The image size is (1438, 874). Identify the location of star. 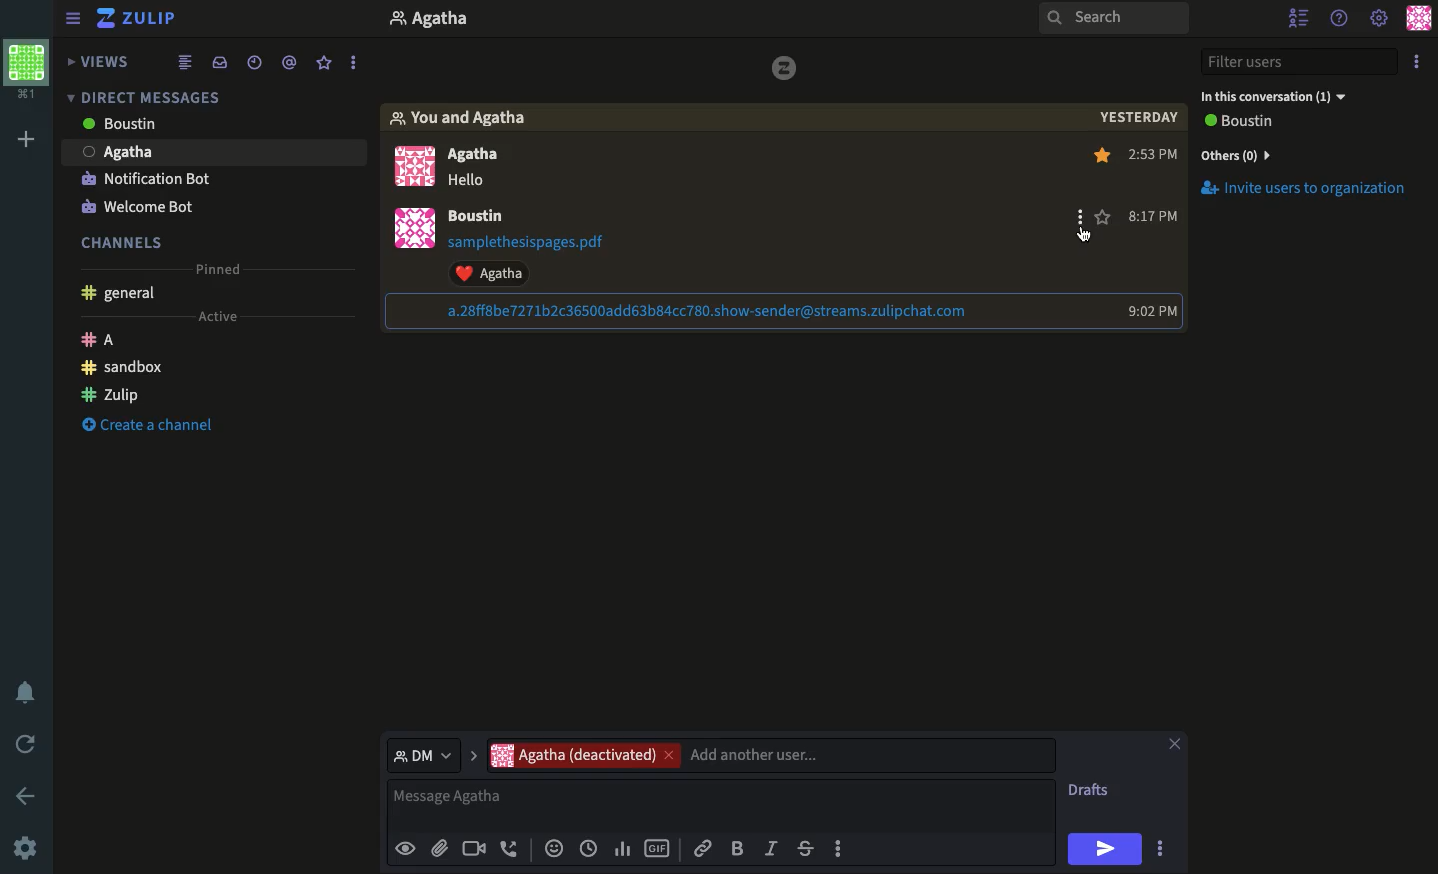
(1103, 216).